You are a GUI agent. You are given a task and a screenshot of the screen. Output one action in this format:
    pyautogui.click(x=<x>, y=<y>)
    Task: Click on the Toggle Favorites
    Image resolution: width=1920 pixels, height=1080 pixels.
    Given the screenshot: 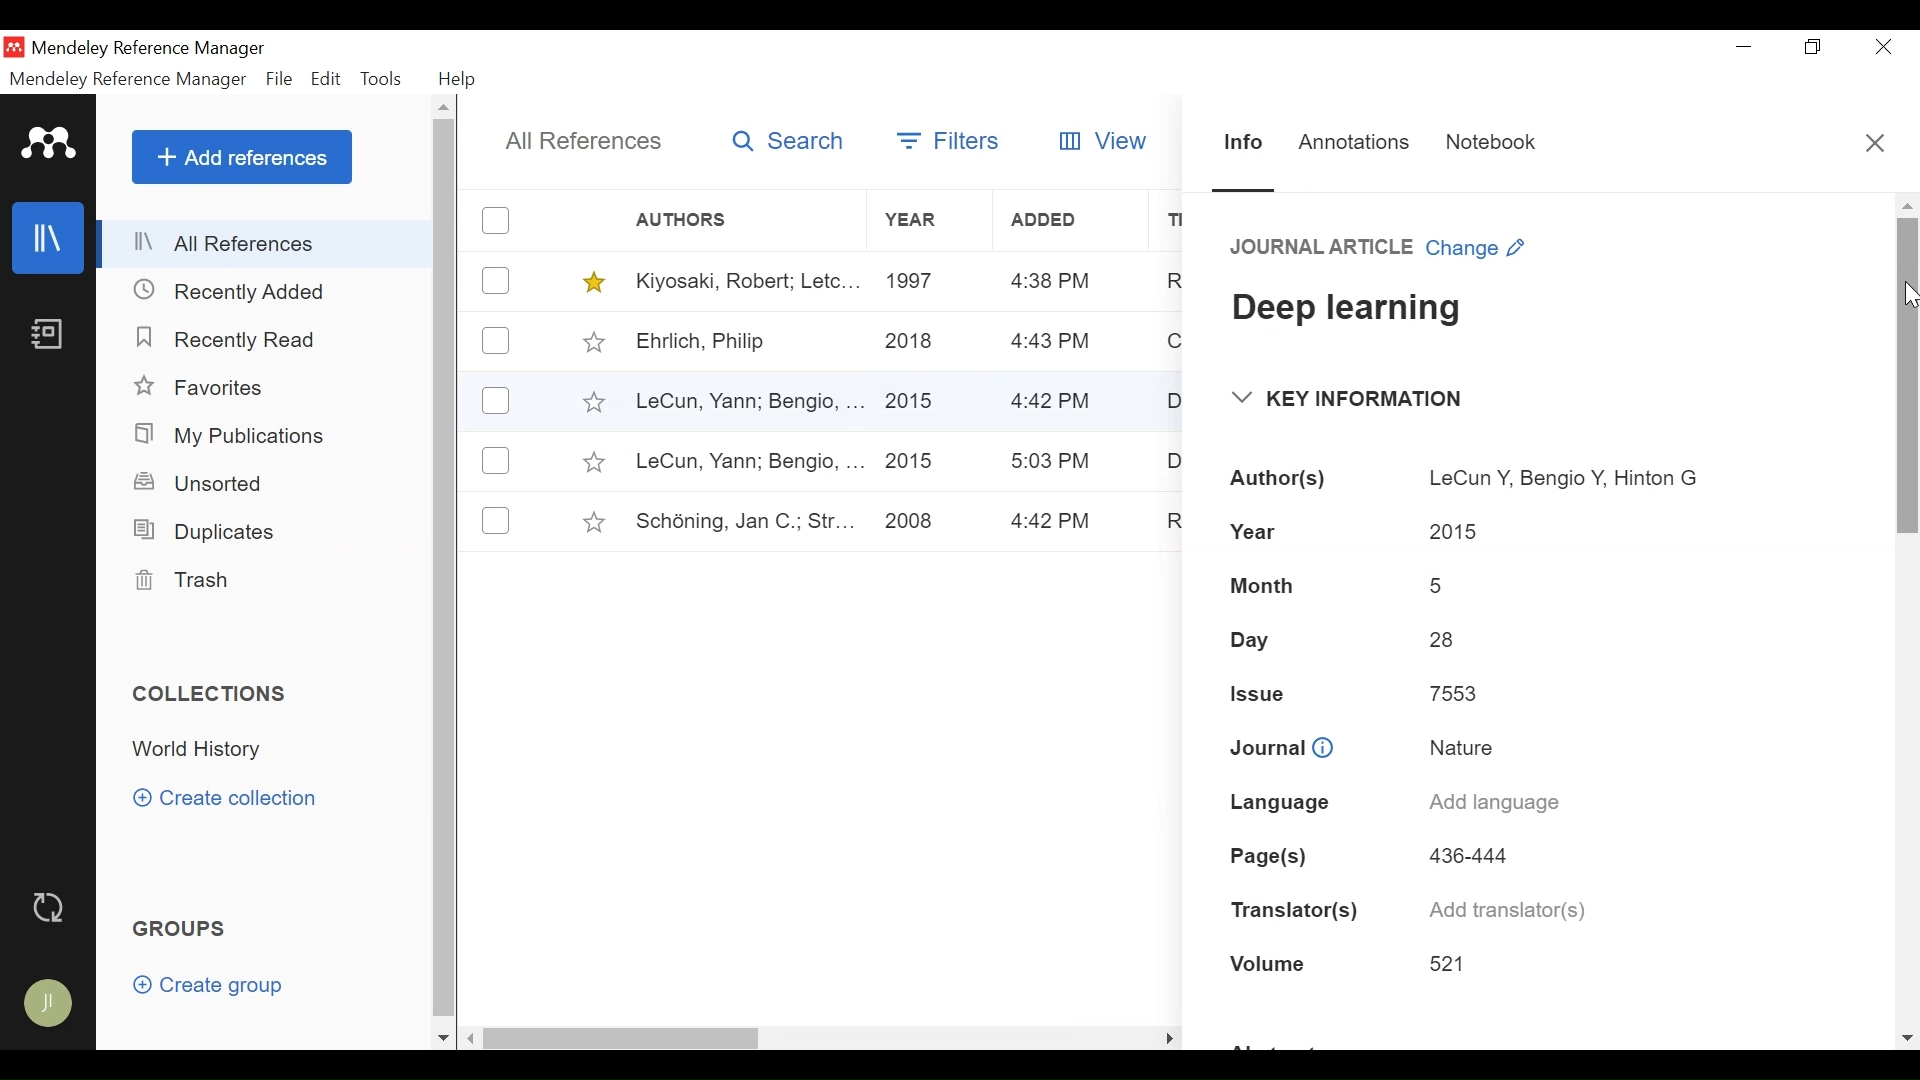 What is the action you would take?
    pyautogui.click(x=595, y=282)
    